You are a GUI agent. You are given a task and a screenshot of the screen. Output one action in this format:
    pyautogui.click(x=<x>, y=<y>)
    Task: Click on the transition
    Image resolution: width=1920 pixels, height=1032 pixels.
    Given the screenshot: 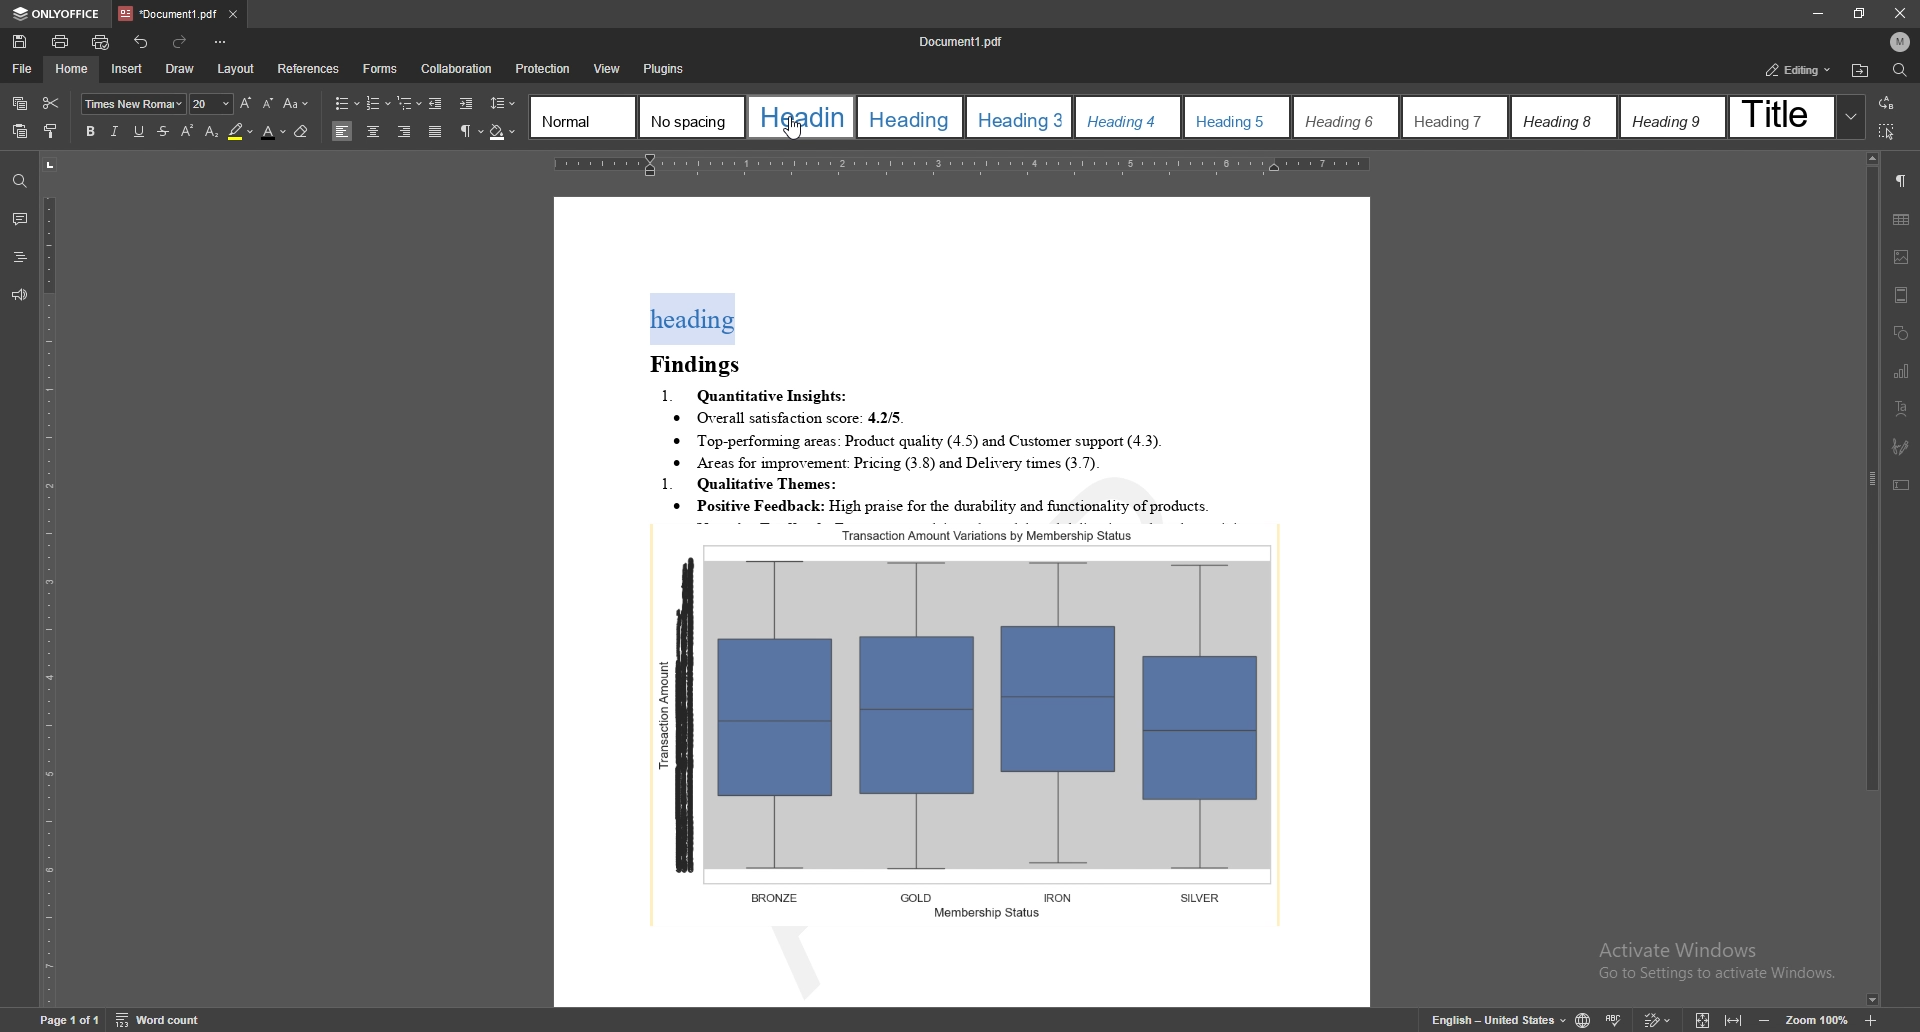 What is the action you would take?
    pyautogui.click(x=1885, y=104)
    